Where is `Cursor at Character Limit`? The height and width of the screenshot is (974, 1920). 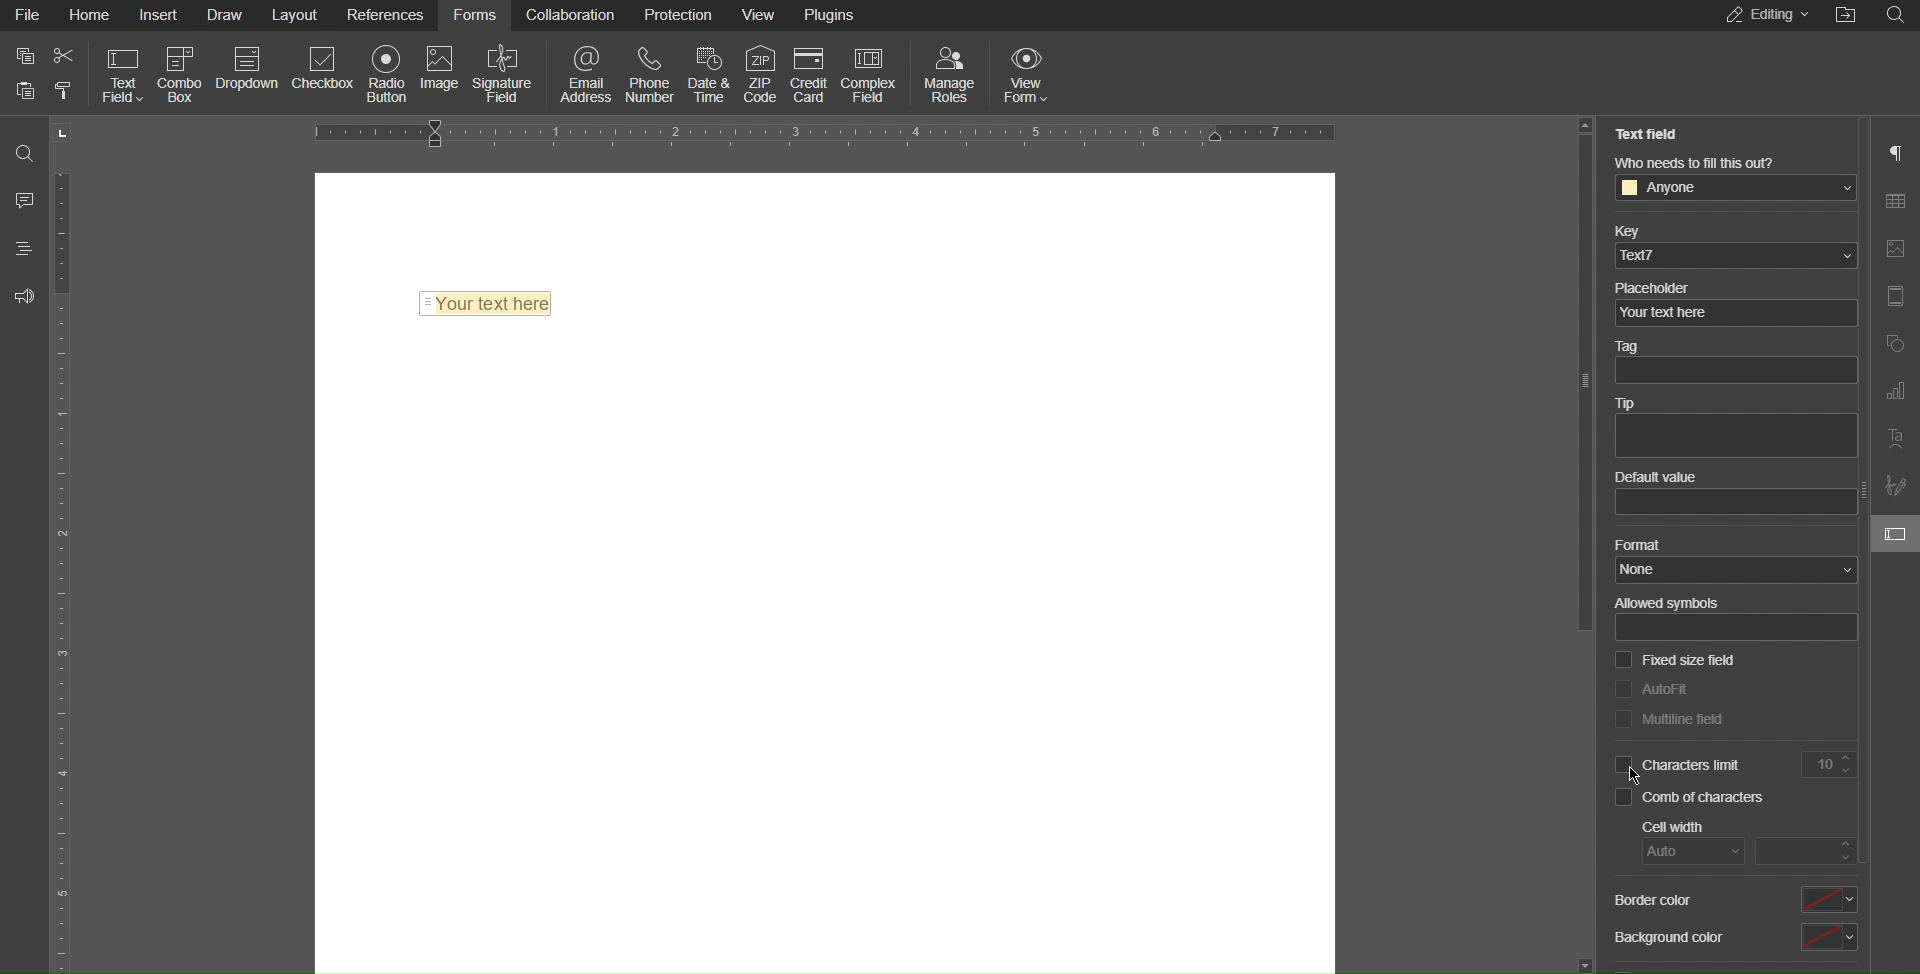 Cursor at Character Limit is located at coordinates (1636, 774).